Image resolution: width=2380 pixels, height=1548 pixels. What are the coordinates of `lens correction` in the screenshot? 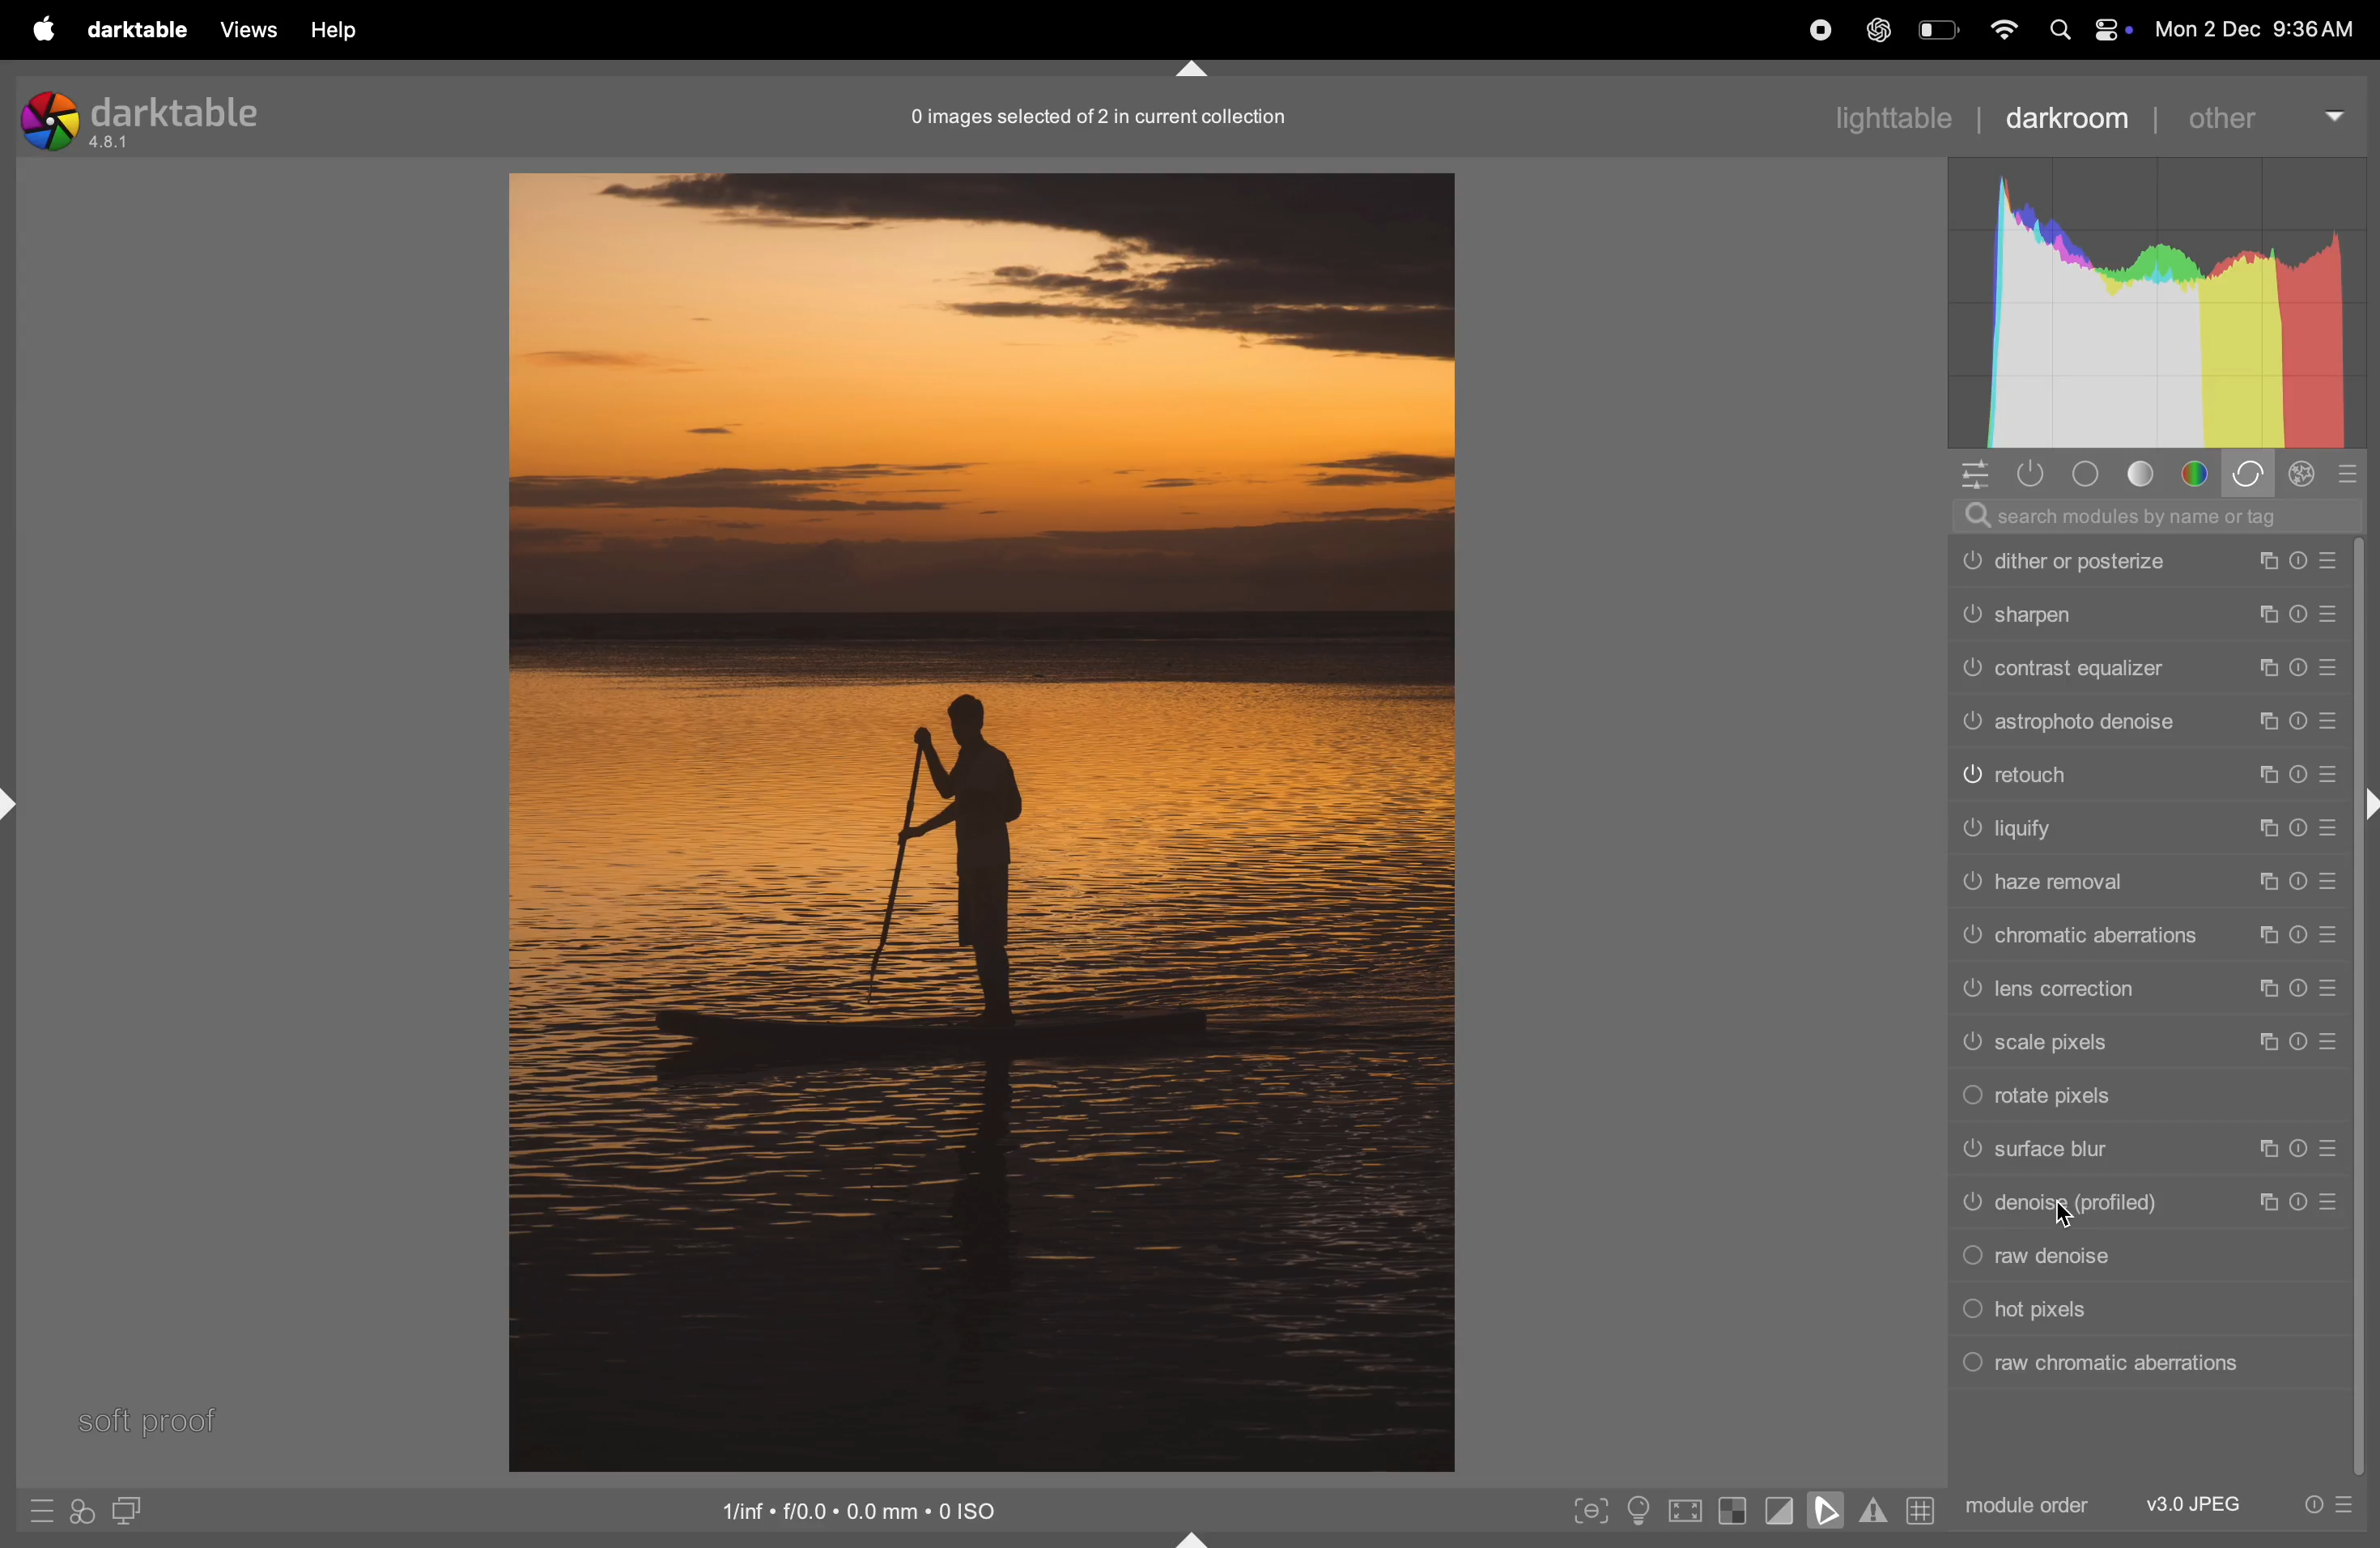 It's located at (2145, 987).